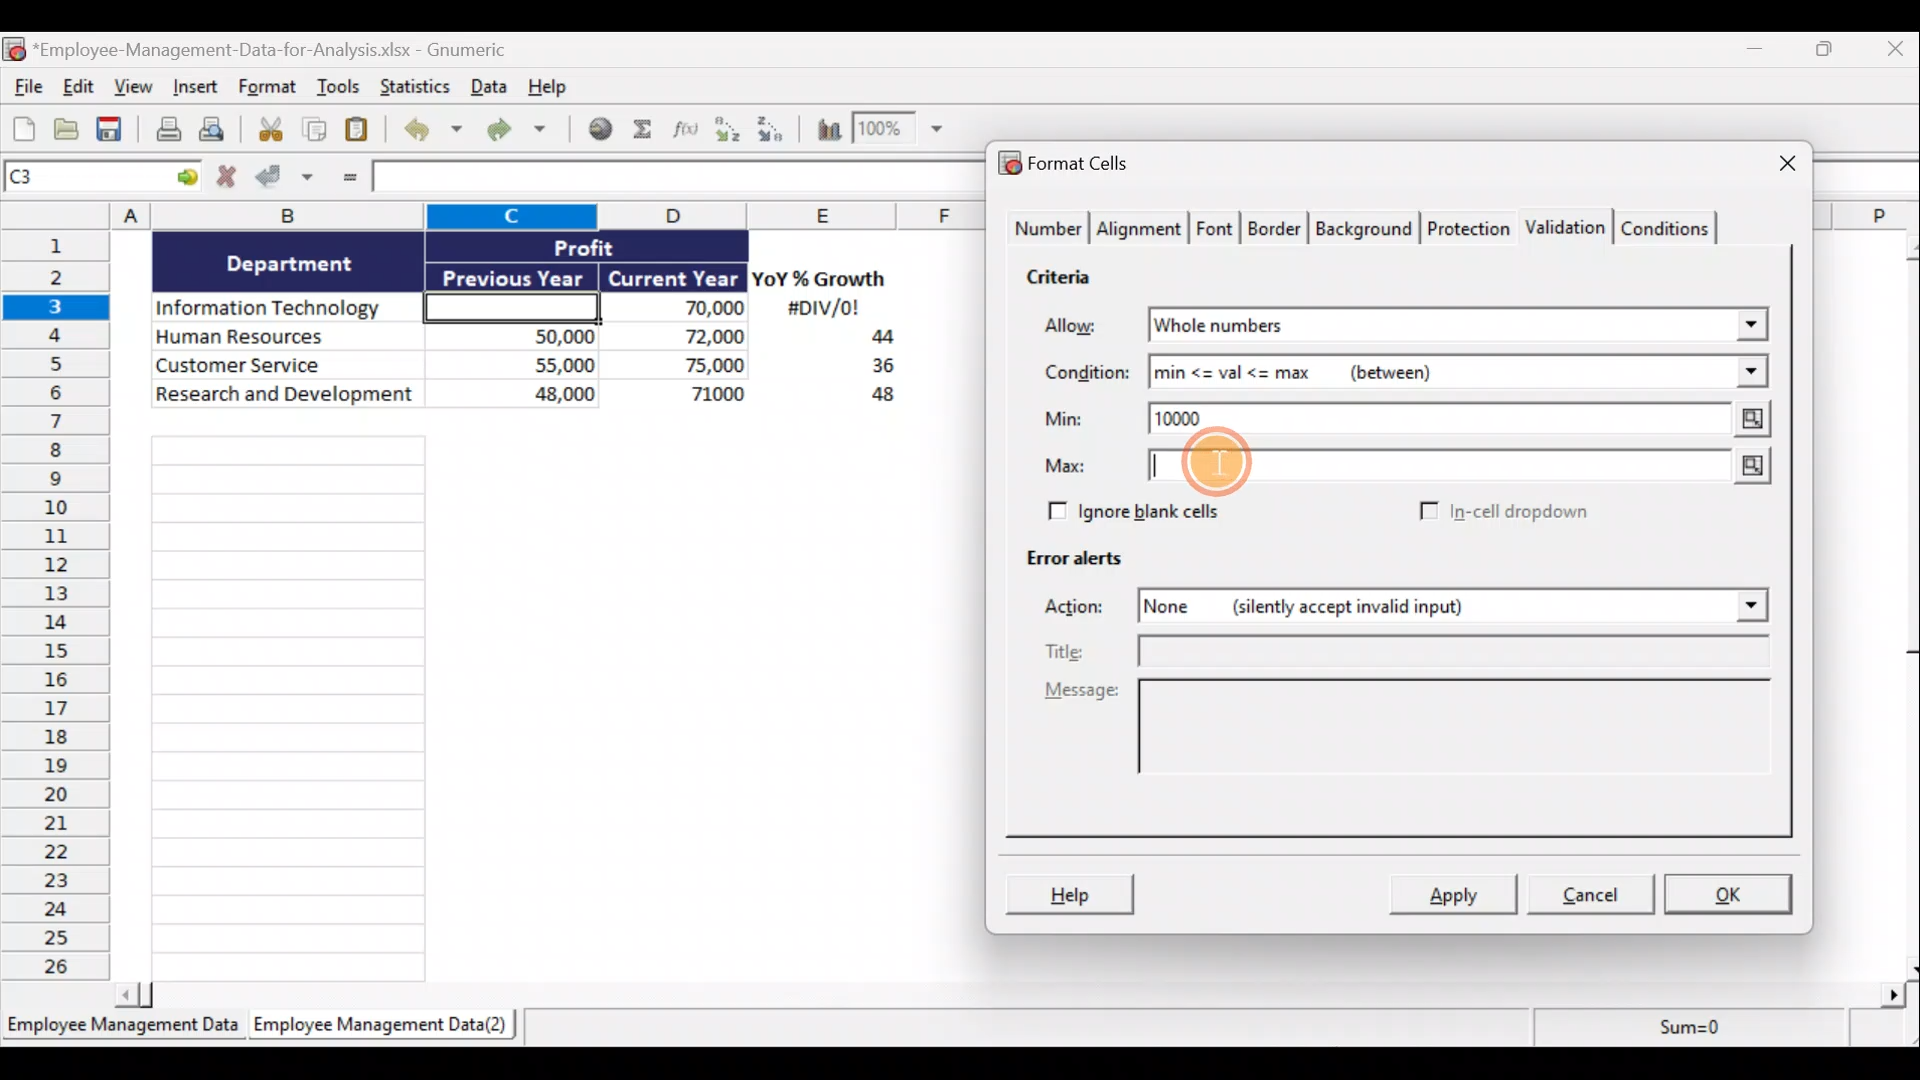 The image size is (1920, 1080). I want to click on Allow drop down, so click(1747, 319).